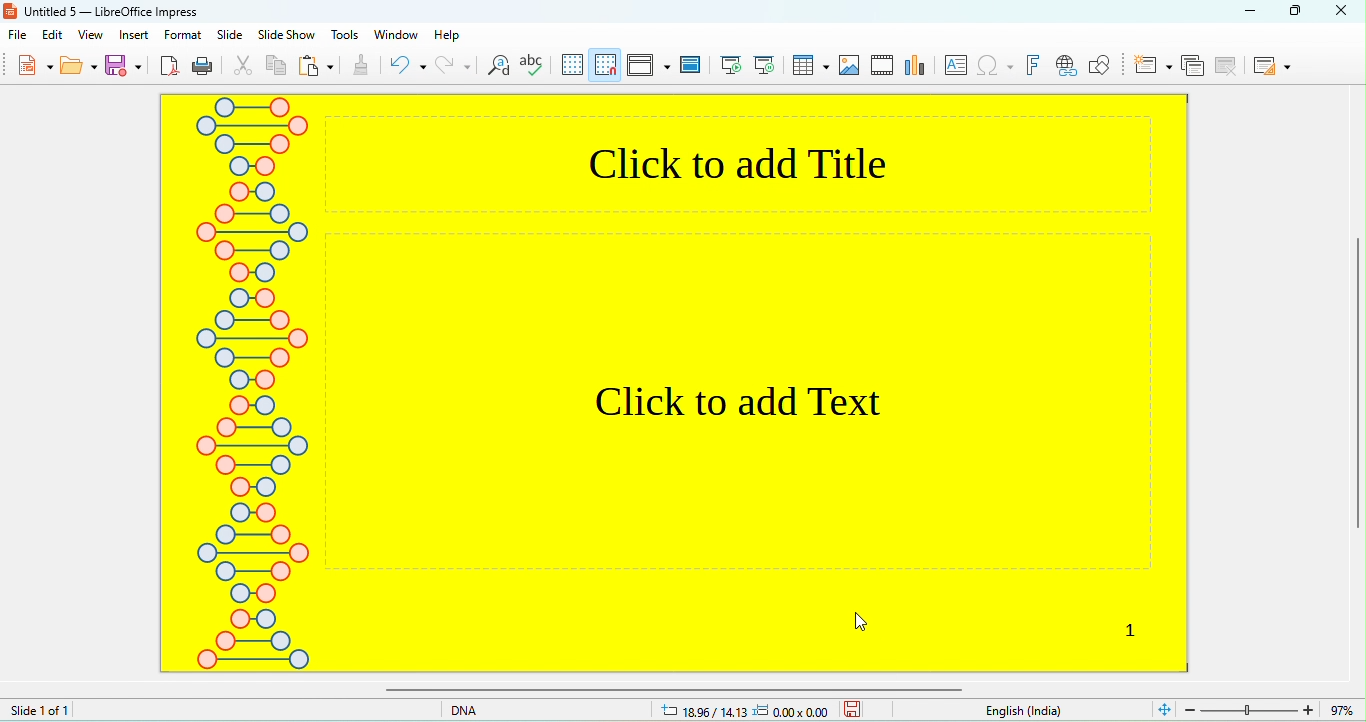 The width and height of the screenshot is (1366, 722). Describe the element at coordinates (1271, 65) in the screenshot. I see `slide layout` at that location.